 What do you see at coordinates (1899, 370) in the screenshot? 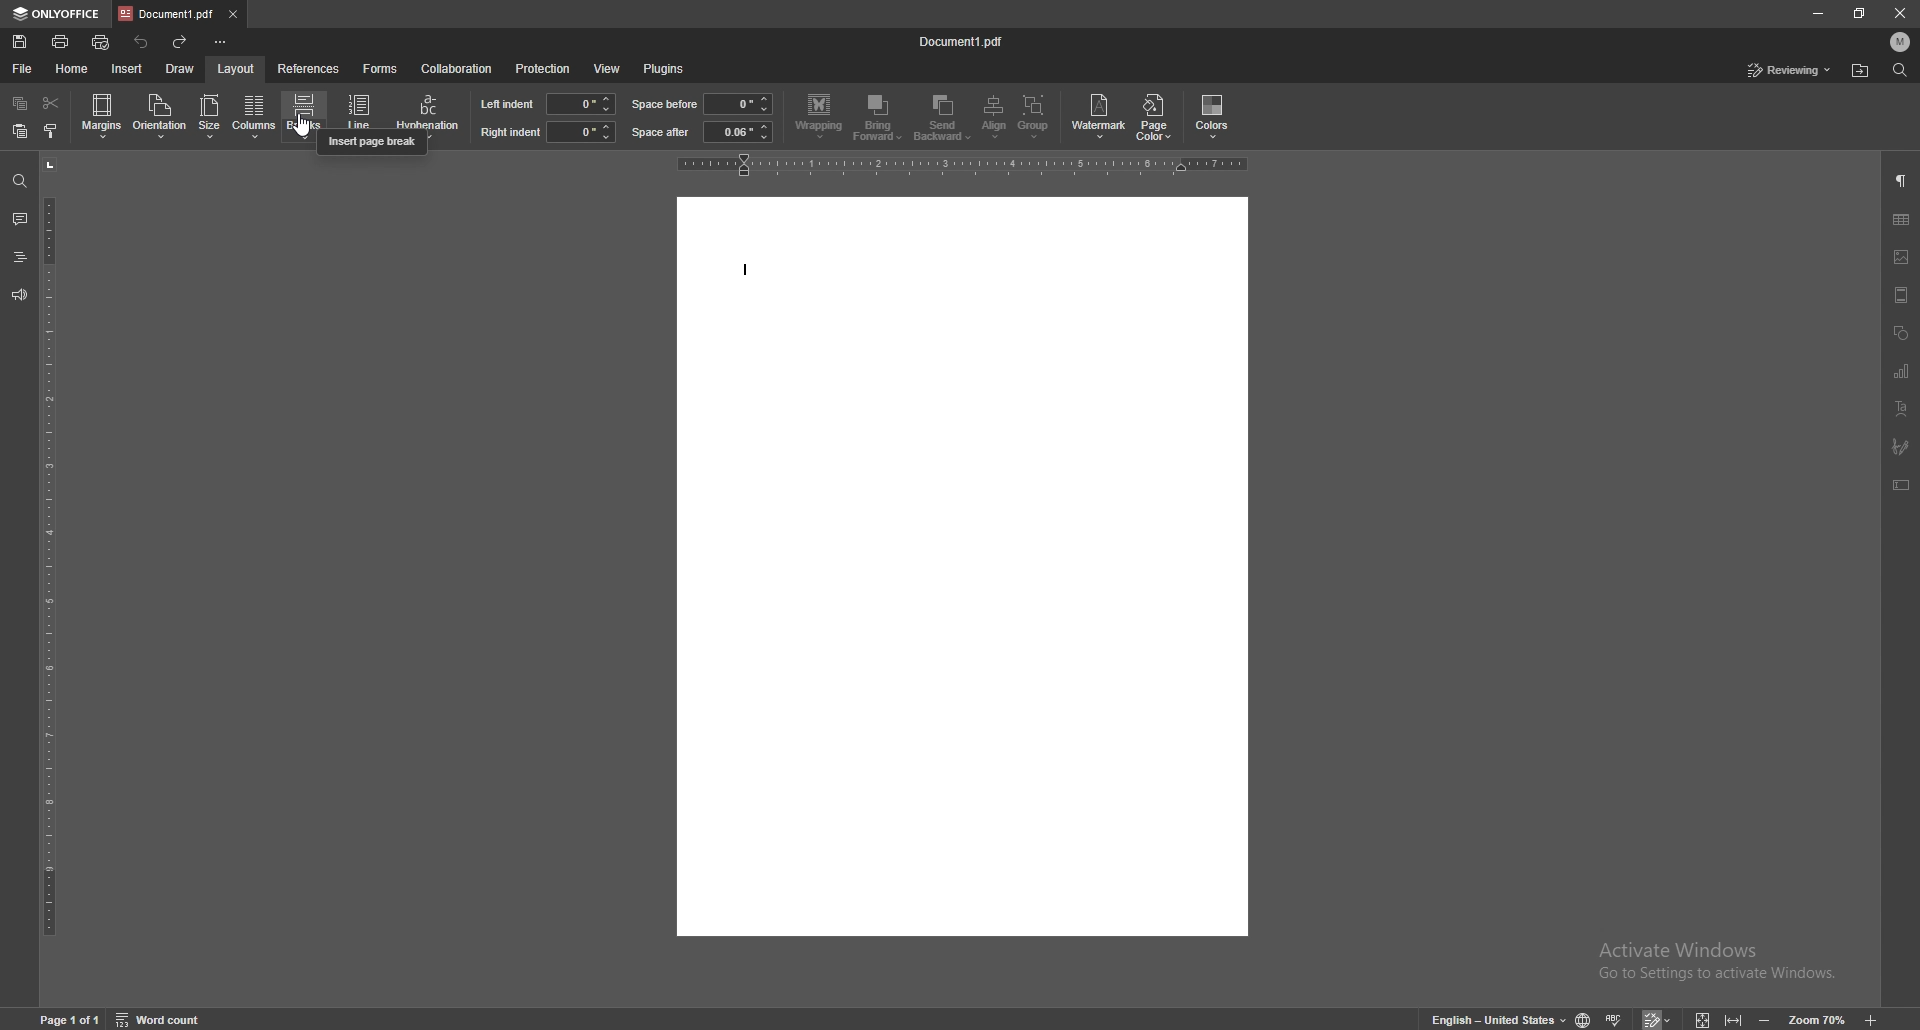
I see `chart` at bounding box center [1899, 370].